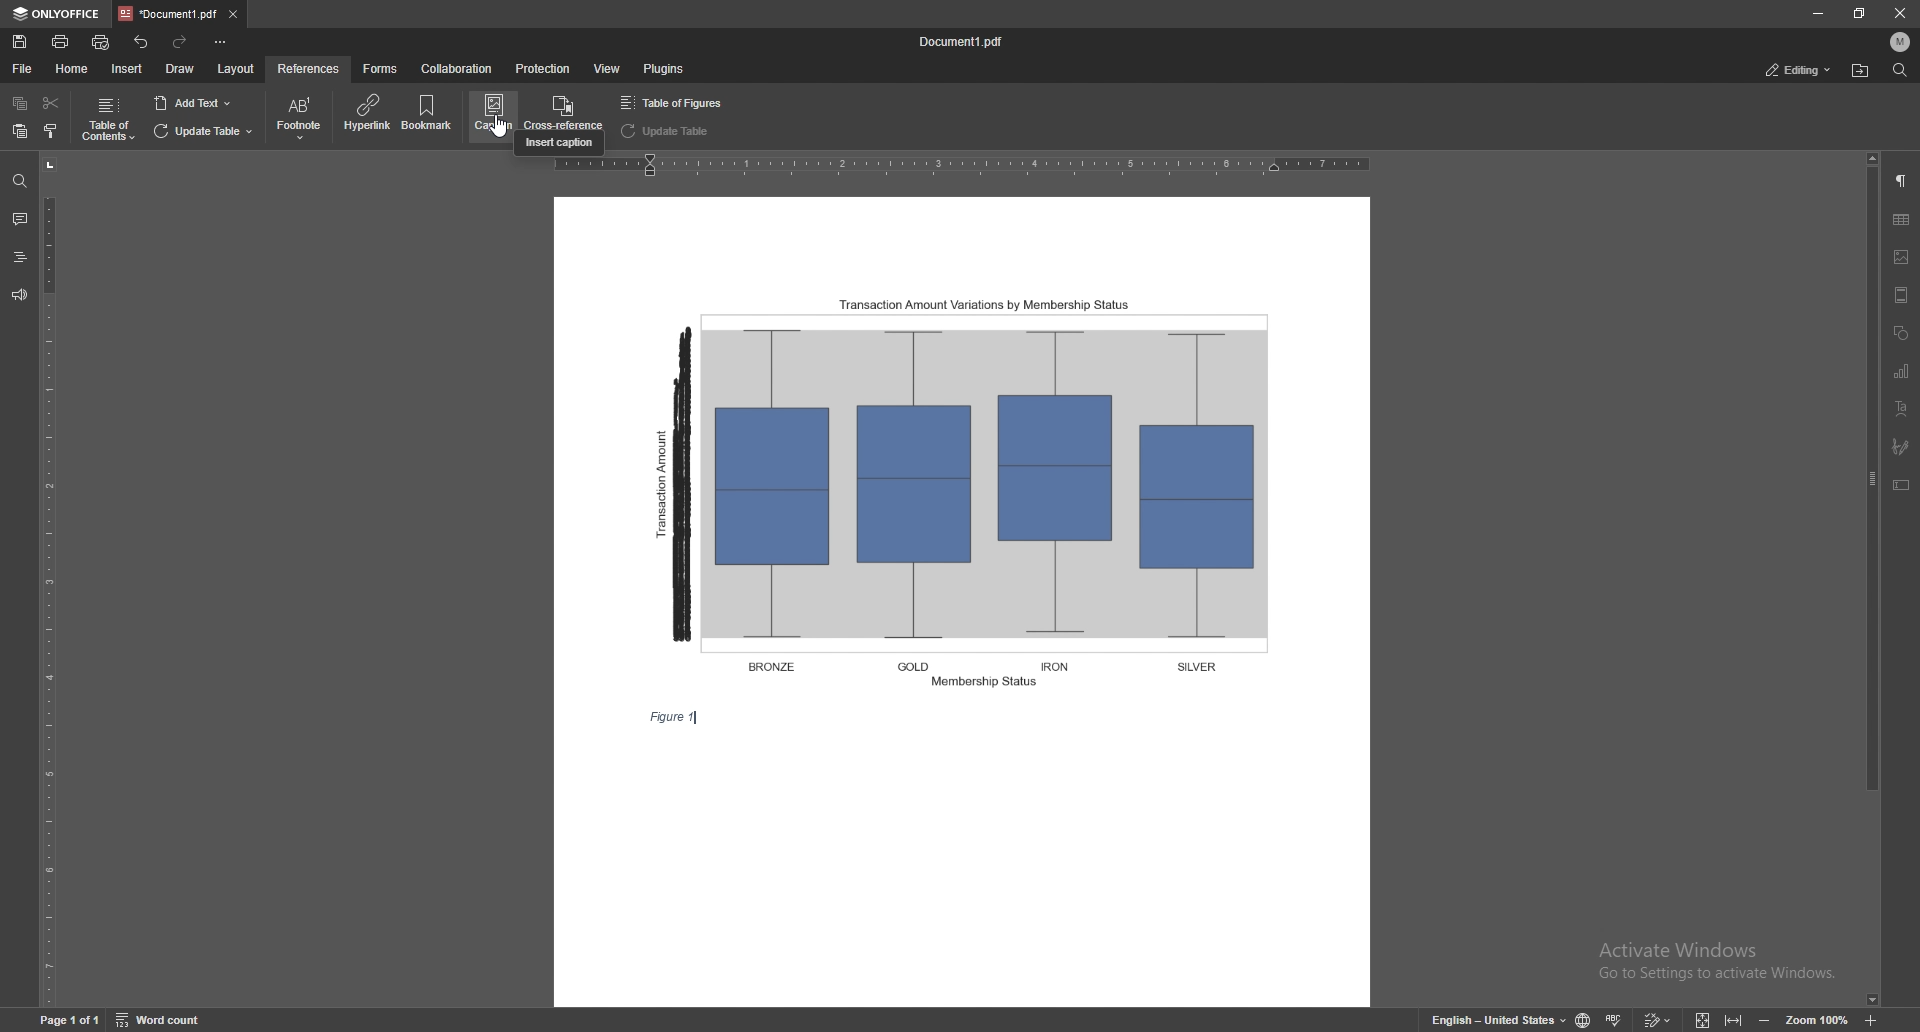  I want to click on collaboration, so click(458, 69).